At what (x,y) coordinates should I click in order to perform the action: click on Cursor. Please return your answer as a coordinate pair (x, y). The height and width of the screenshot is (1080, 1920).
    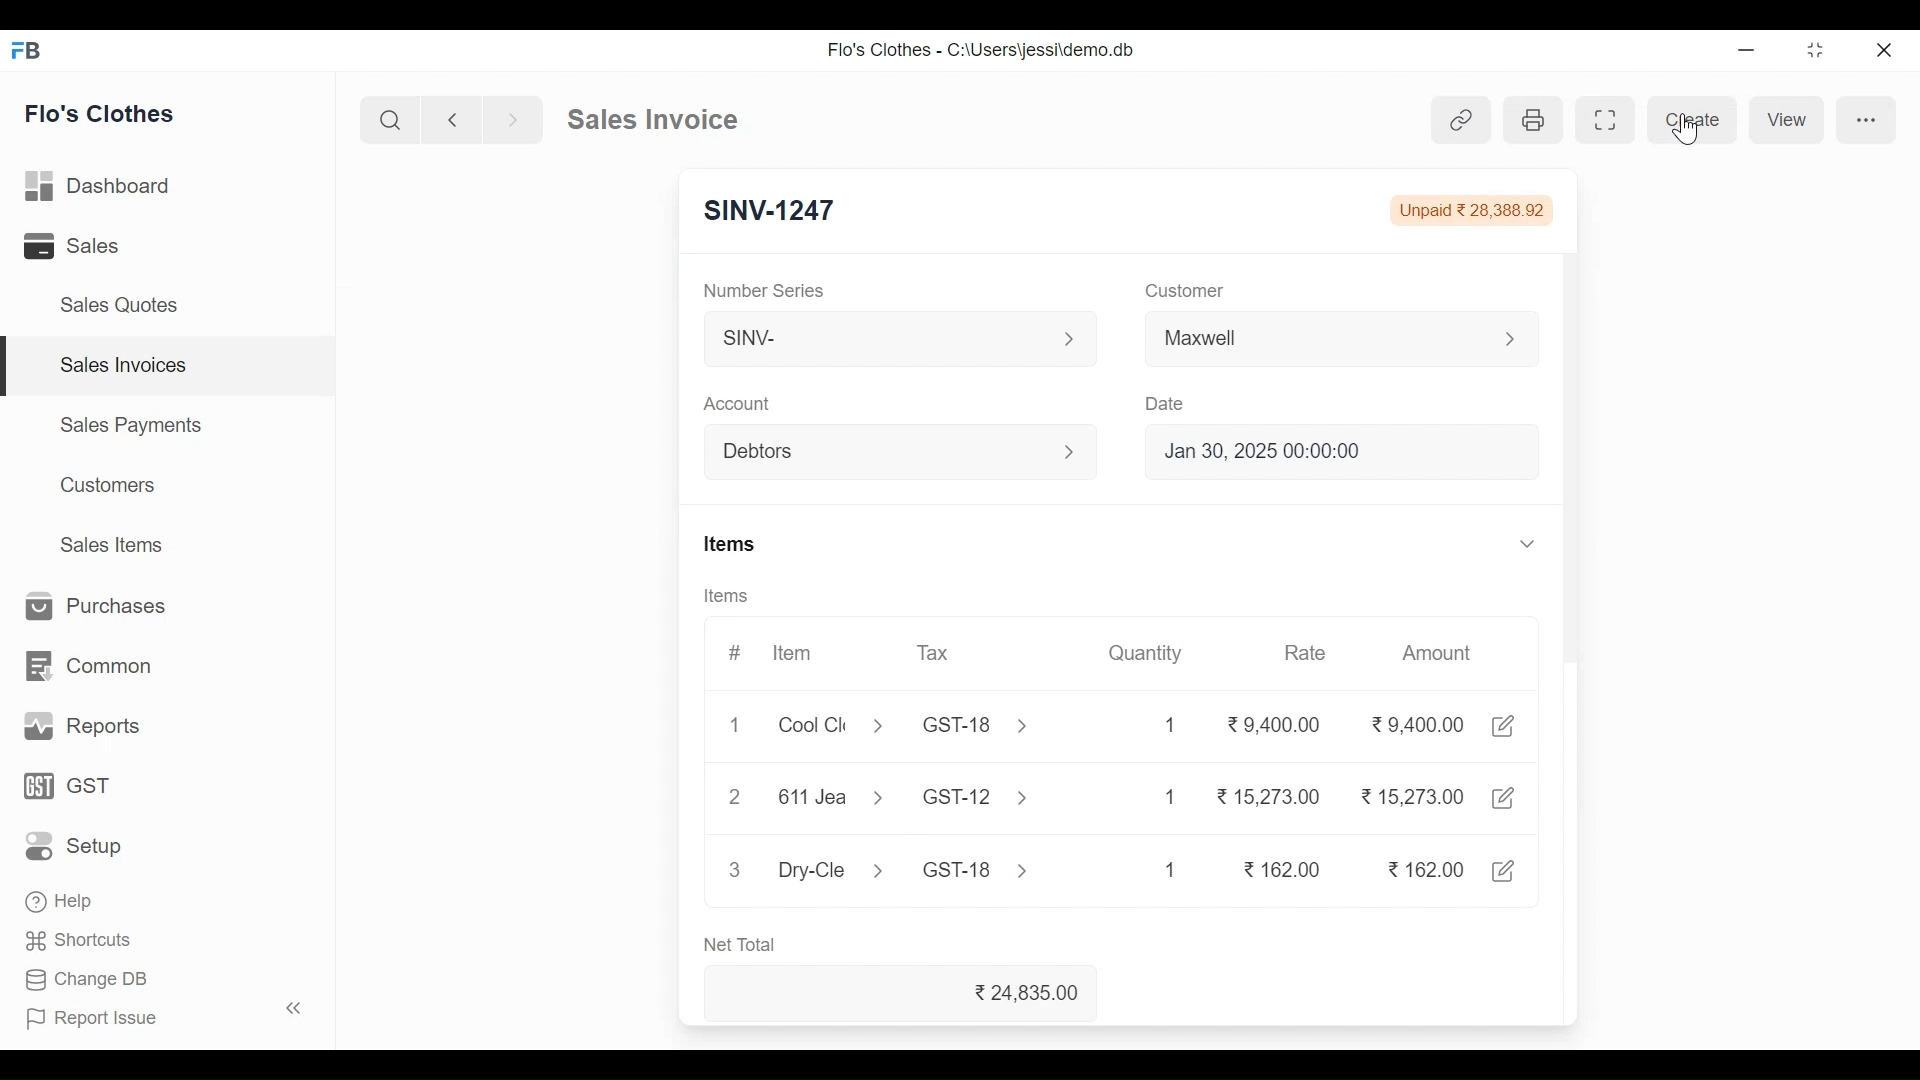
    Looking at the image, I should click on (1692, 130).